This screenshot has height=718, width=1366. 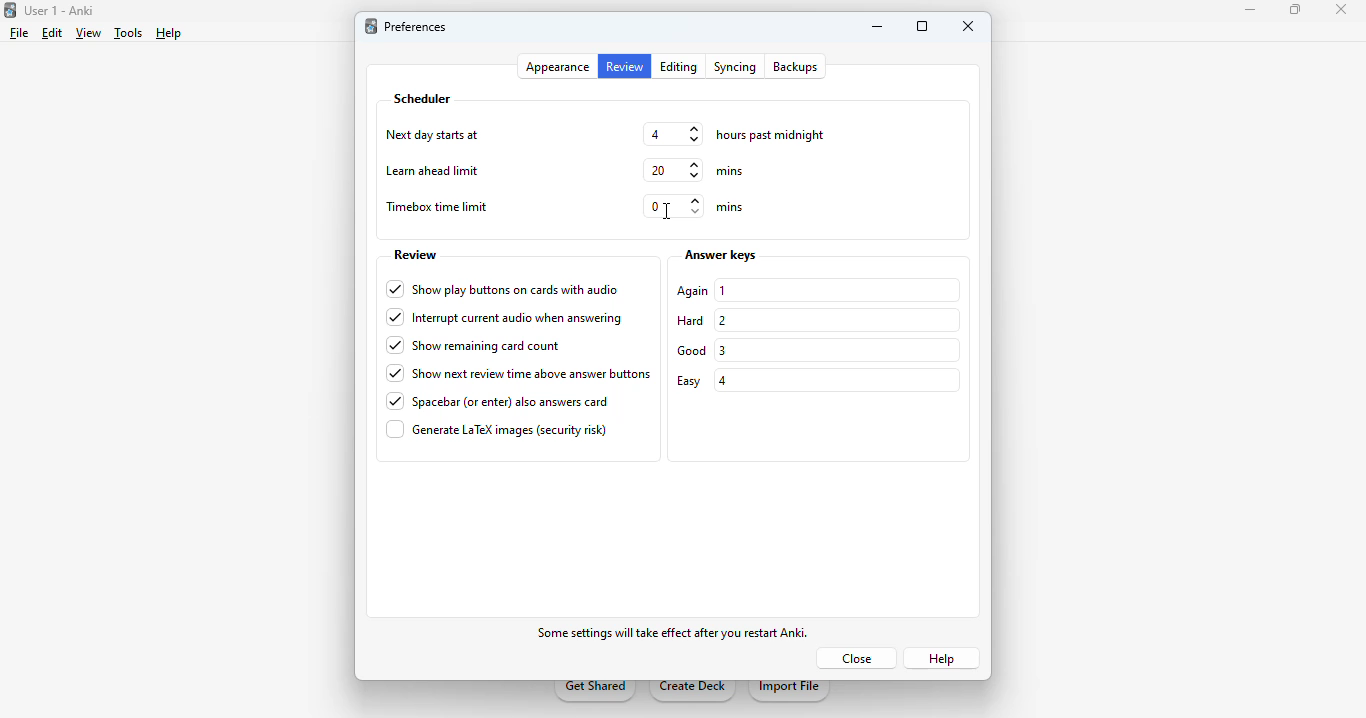 What do you see at coordinates (939, 657) in the screenshot?
I see `help` at bounding box center [939, 657].